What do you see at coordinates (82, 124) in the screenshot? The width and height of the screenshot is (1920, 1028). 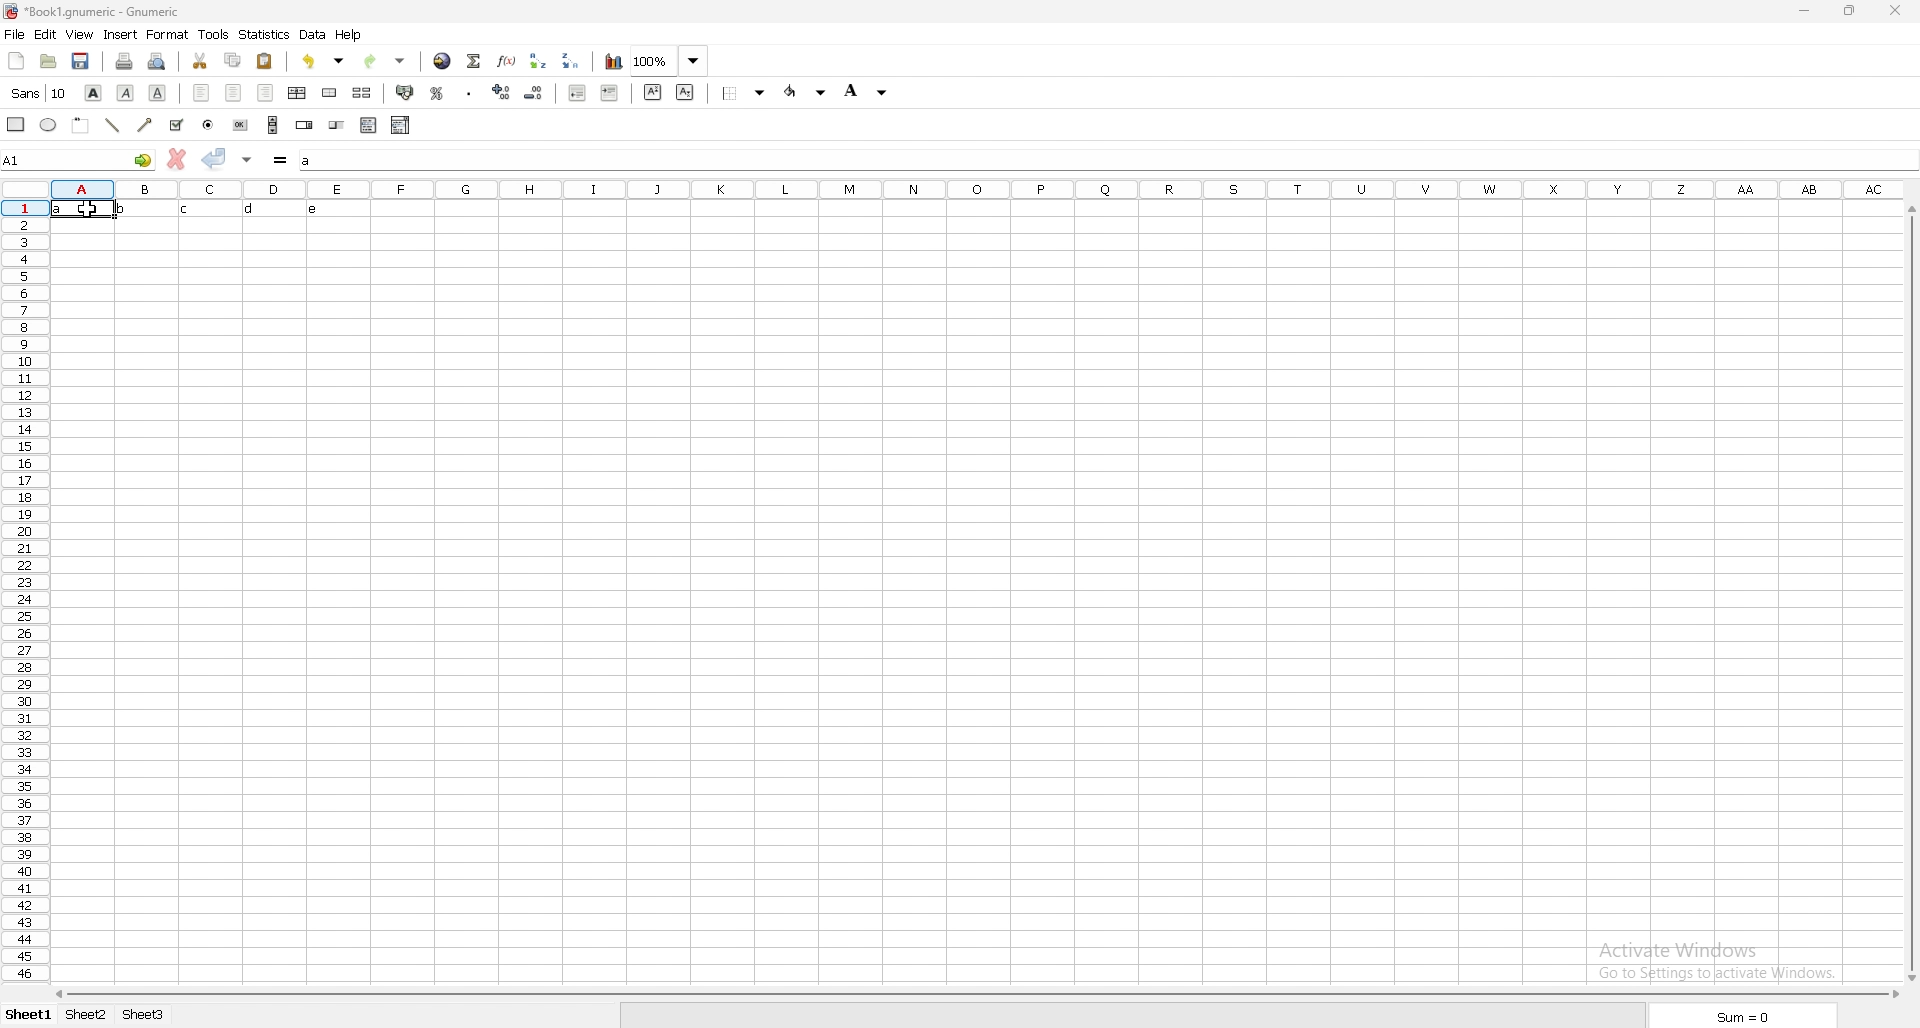 I see `frame` at bounding box center [82, 124].